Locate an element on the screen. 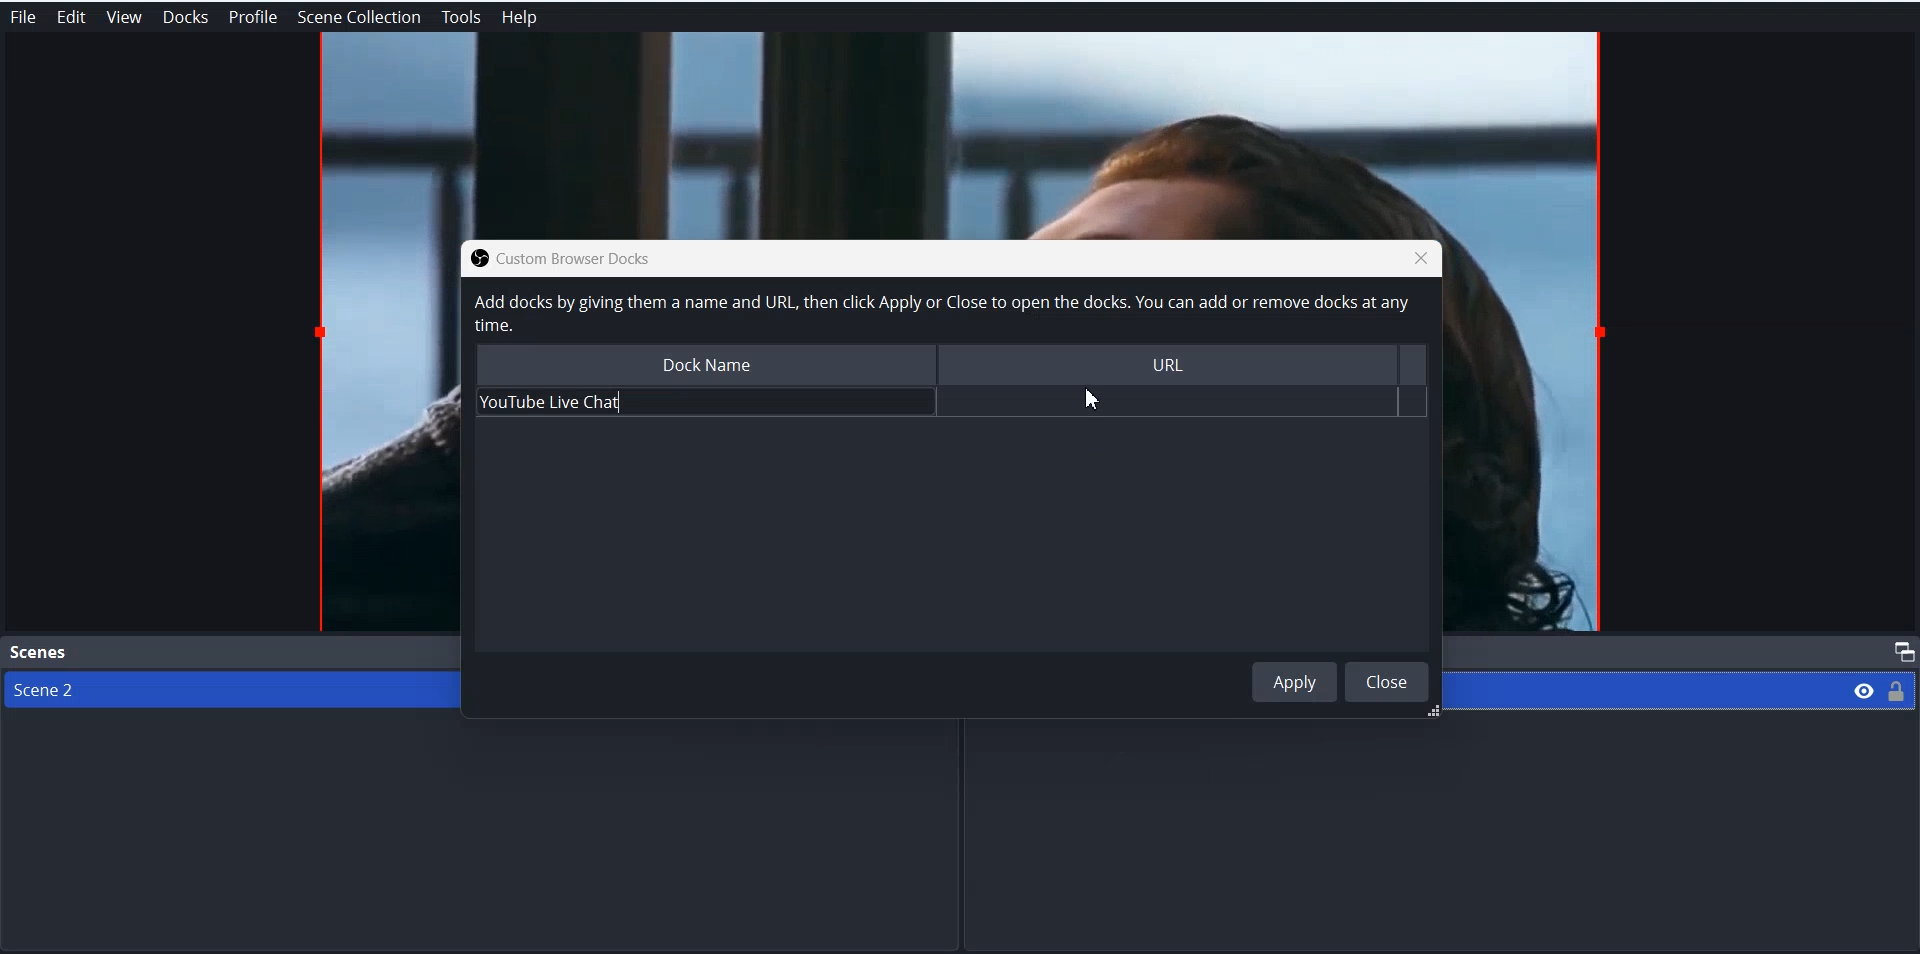  Dock Name is located at coordinates (703, 363).